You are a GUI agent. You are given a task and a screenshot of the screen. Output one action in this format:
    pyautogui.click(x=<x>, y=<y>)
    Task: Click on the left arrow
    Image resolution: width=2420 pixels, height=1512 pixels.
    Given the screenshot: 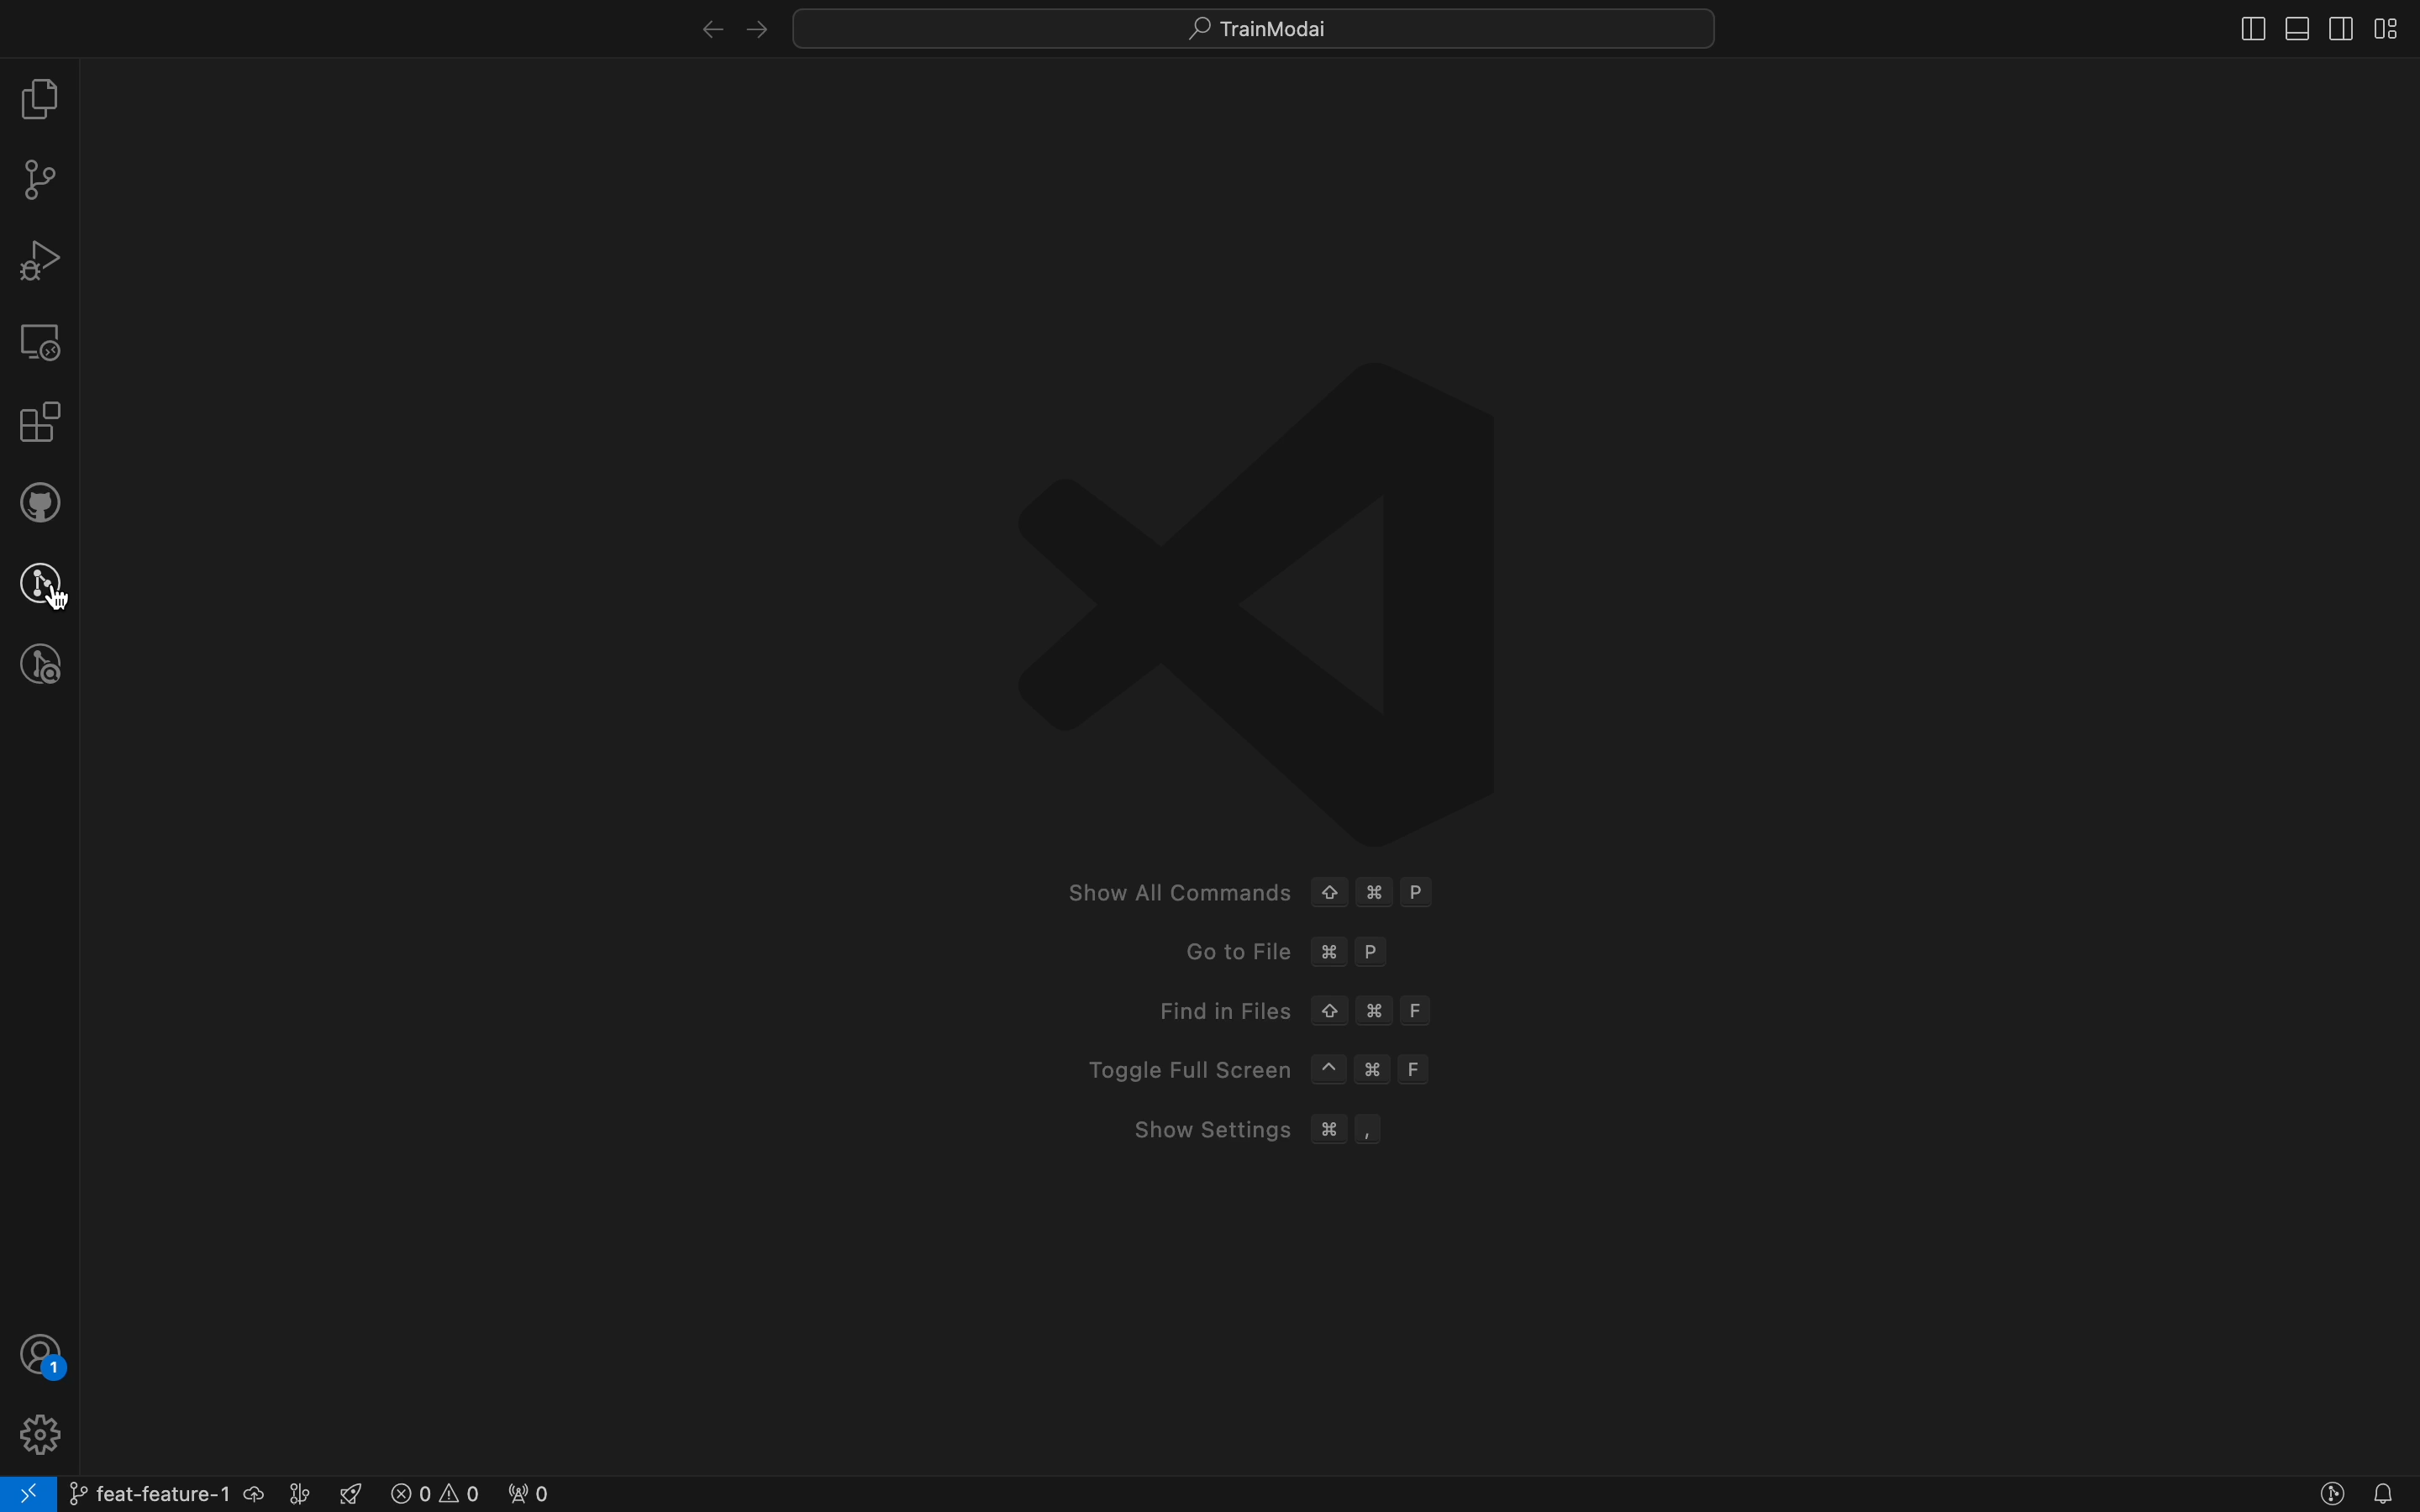 What is the action you would take?
    pyautogui.click(x=759, y=27)
    